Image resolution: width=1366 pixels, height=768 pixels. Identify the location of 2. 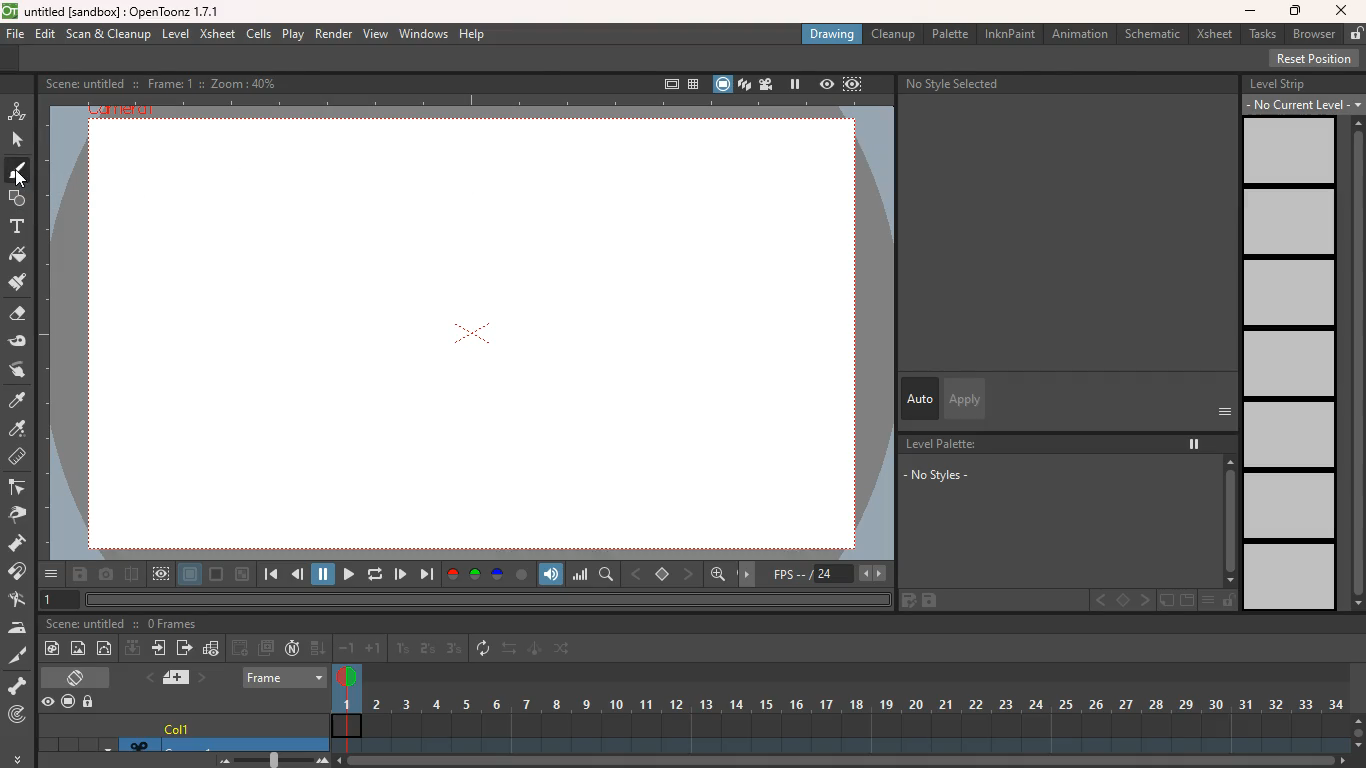
(427, 649).